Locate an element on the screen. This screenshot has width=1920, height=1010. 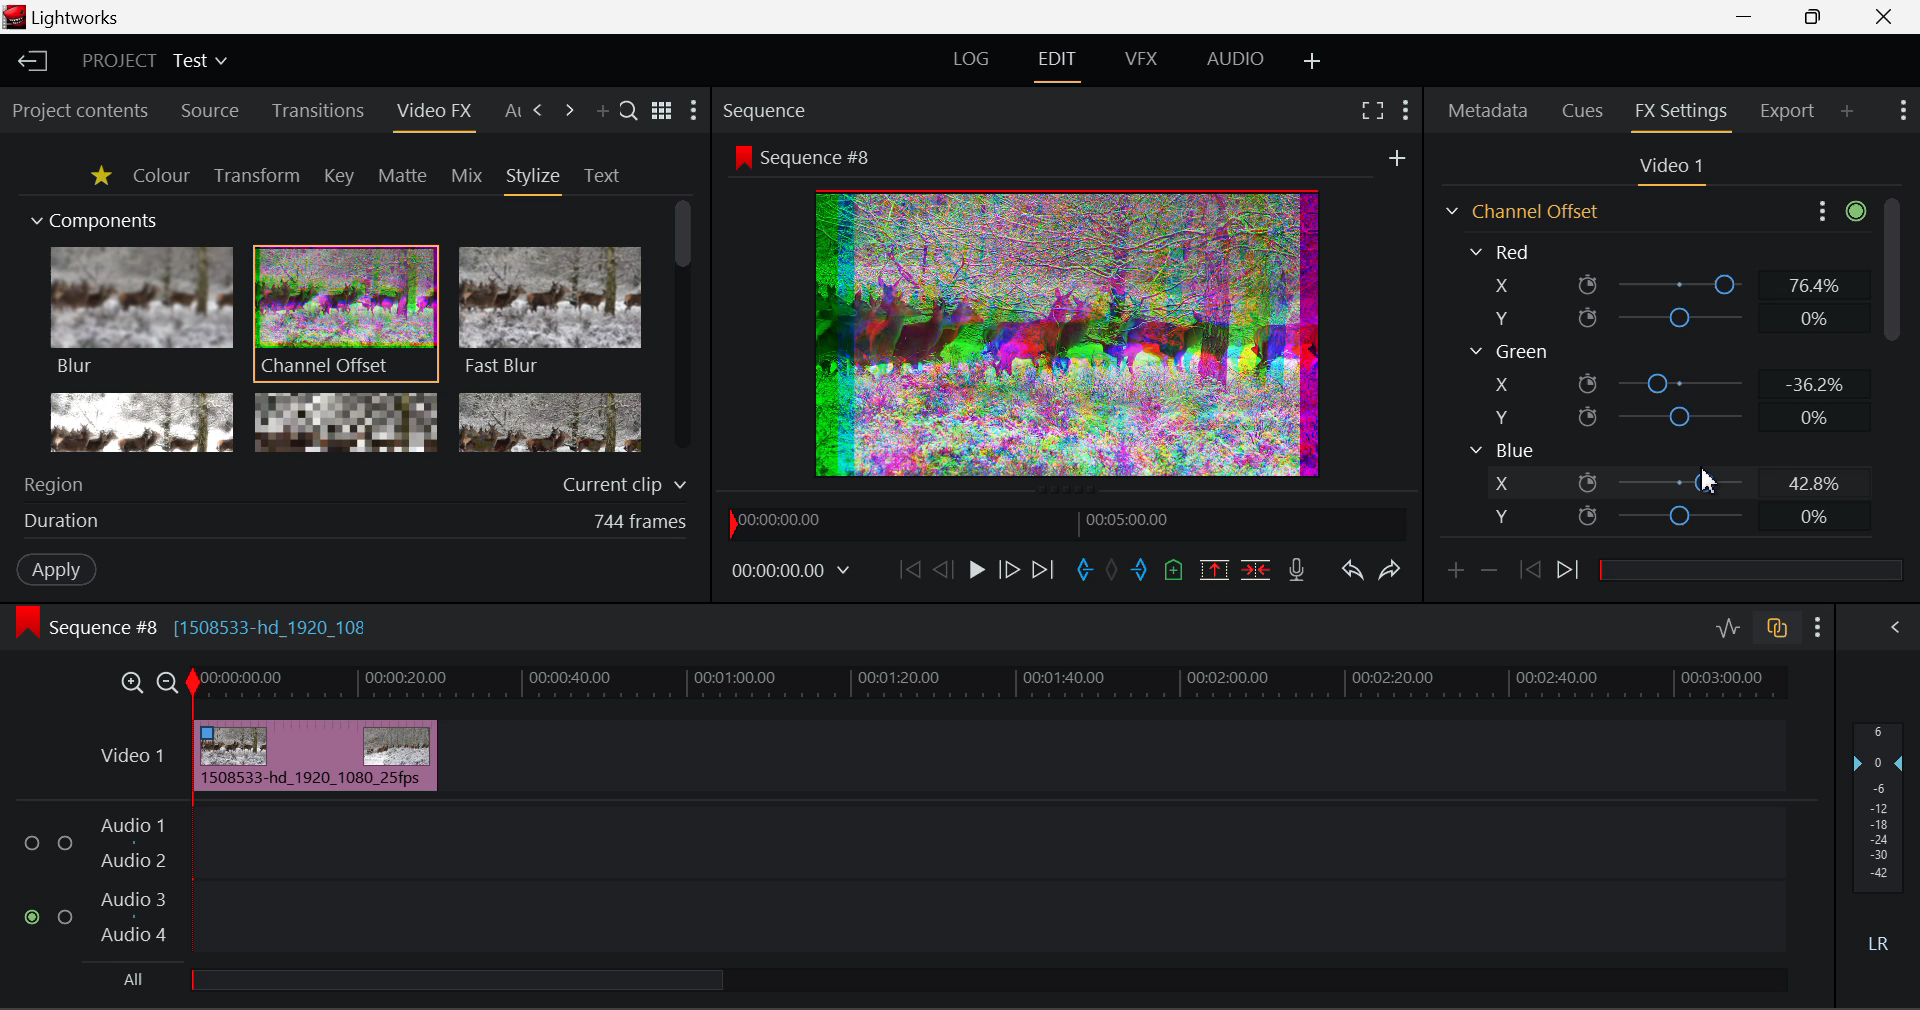
VFX Layout is located at coordinates (1141, 64).